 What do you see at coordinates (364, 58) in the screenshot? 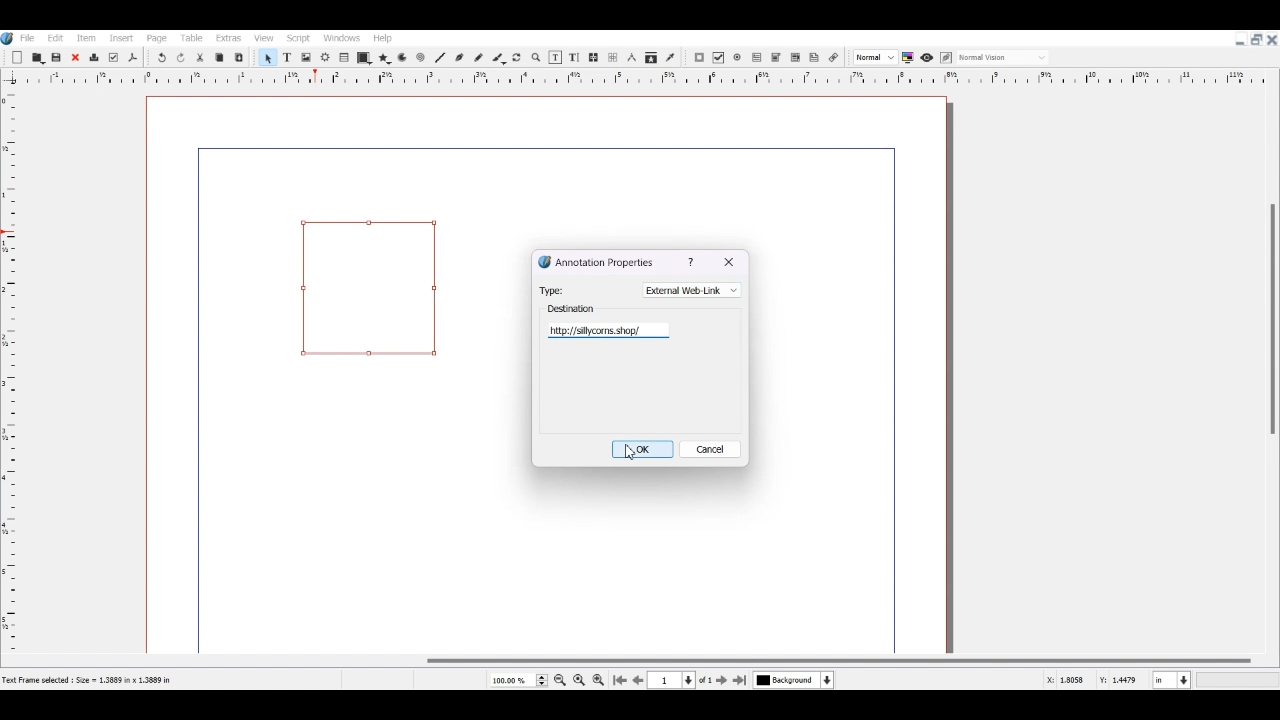
I see `Shape` at bounding box center [364, 58].